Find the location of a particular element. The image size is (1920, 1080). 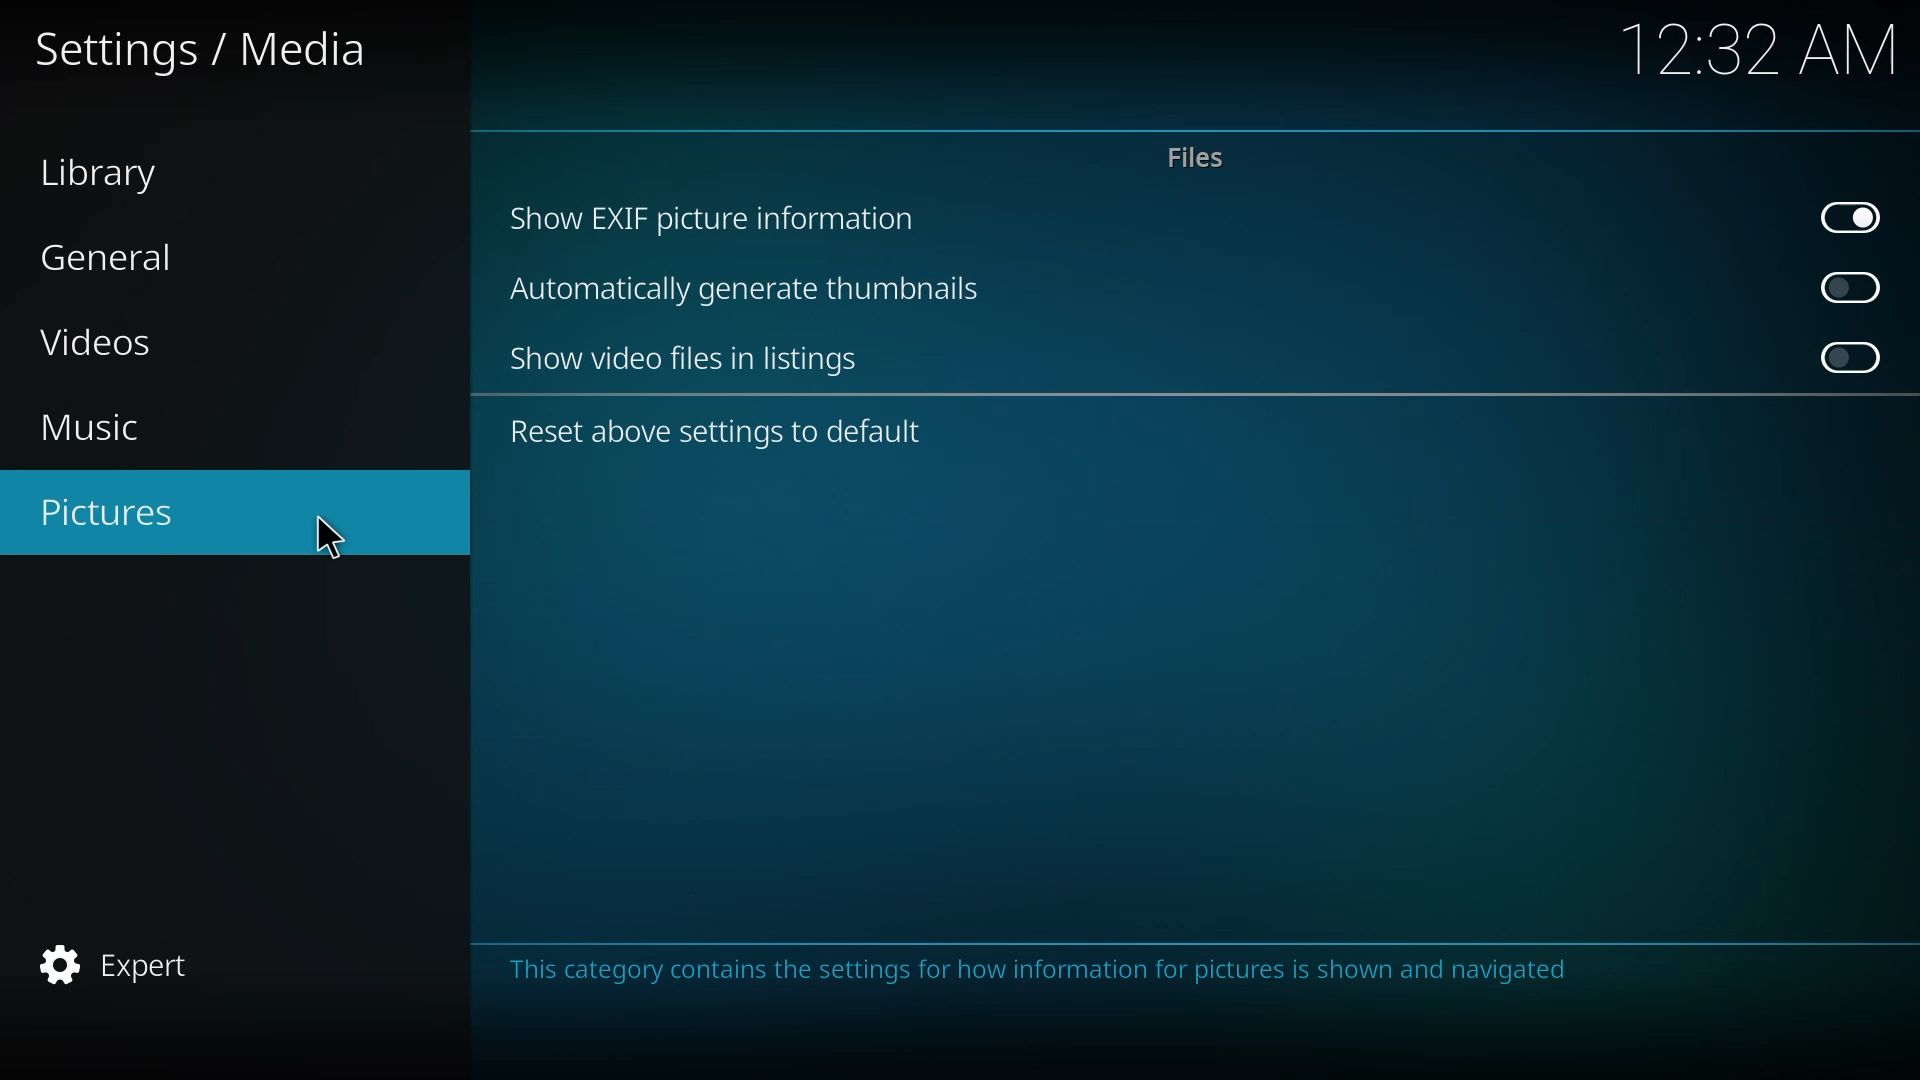

click to enable is located at coordinates (1845, 285).